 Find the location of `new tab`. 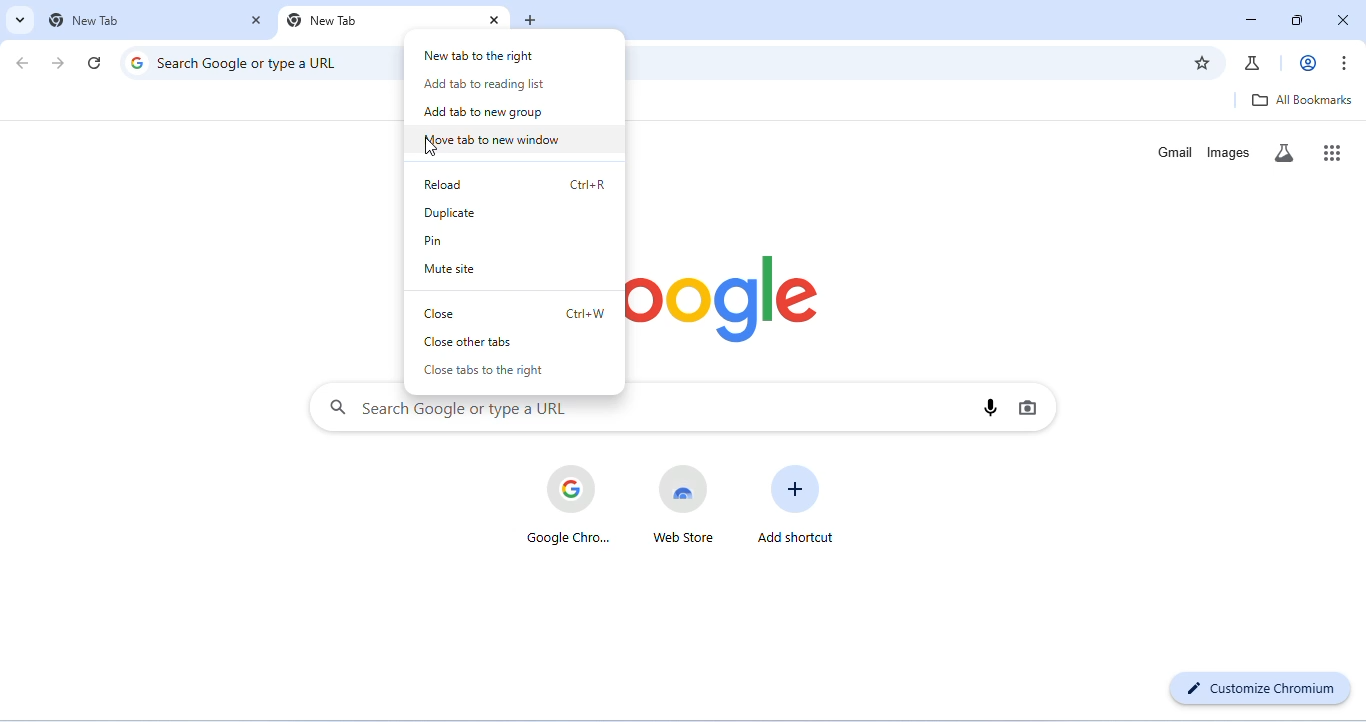

new tab is located at coordinates (326, 21).